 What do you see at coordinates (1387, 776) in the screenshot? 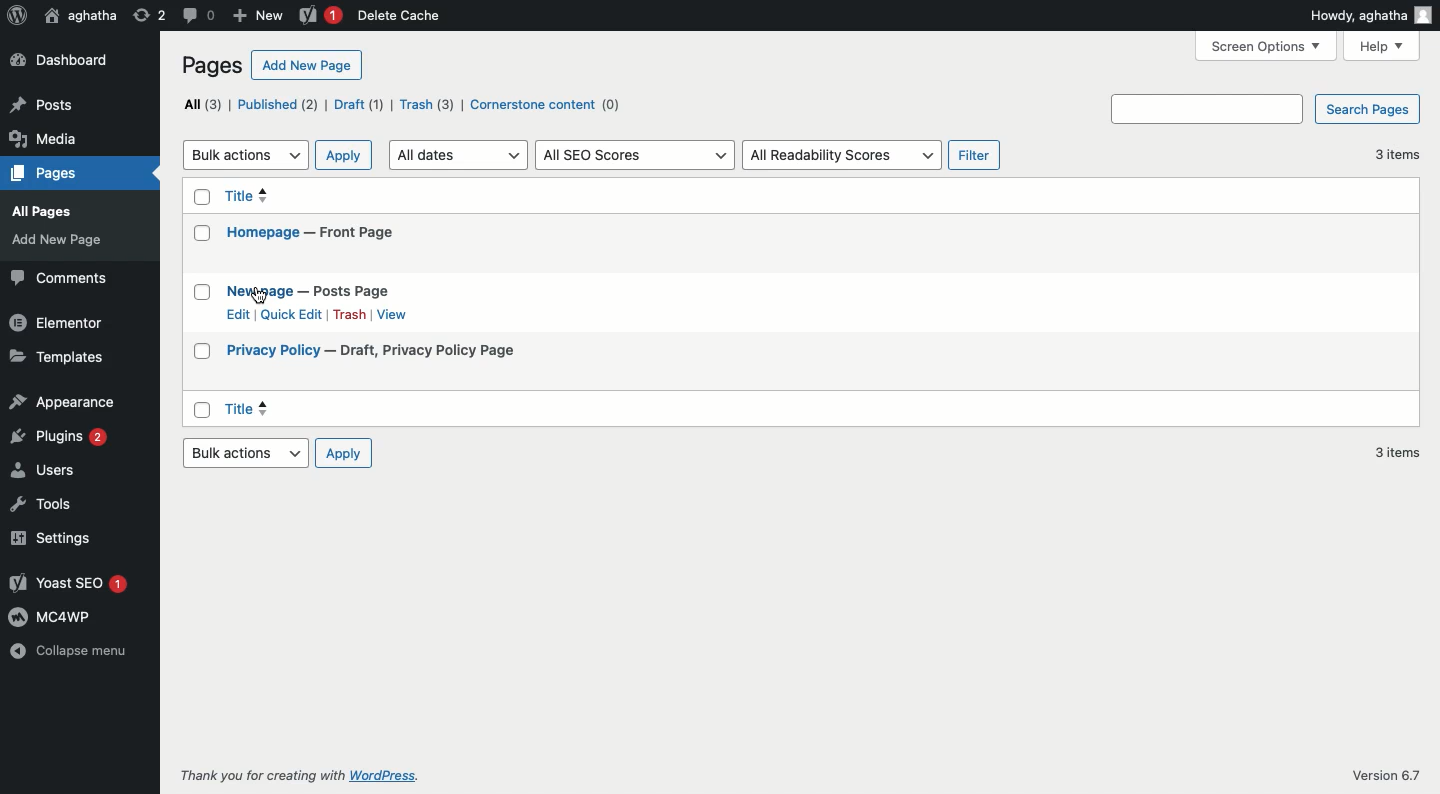
I see `Version 6.7` at bounding box center [1387, 776].